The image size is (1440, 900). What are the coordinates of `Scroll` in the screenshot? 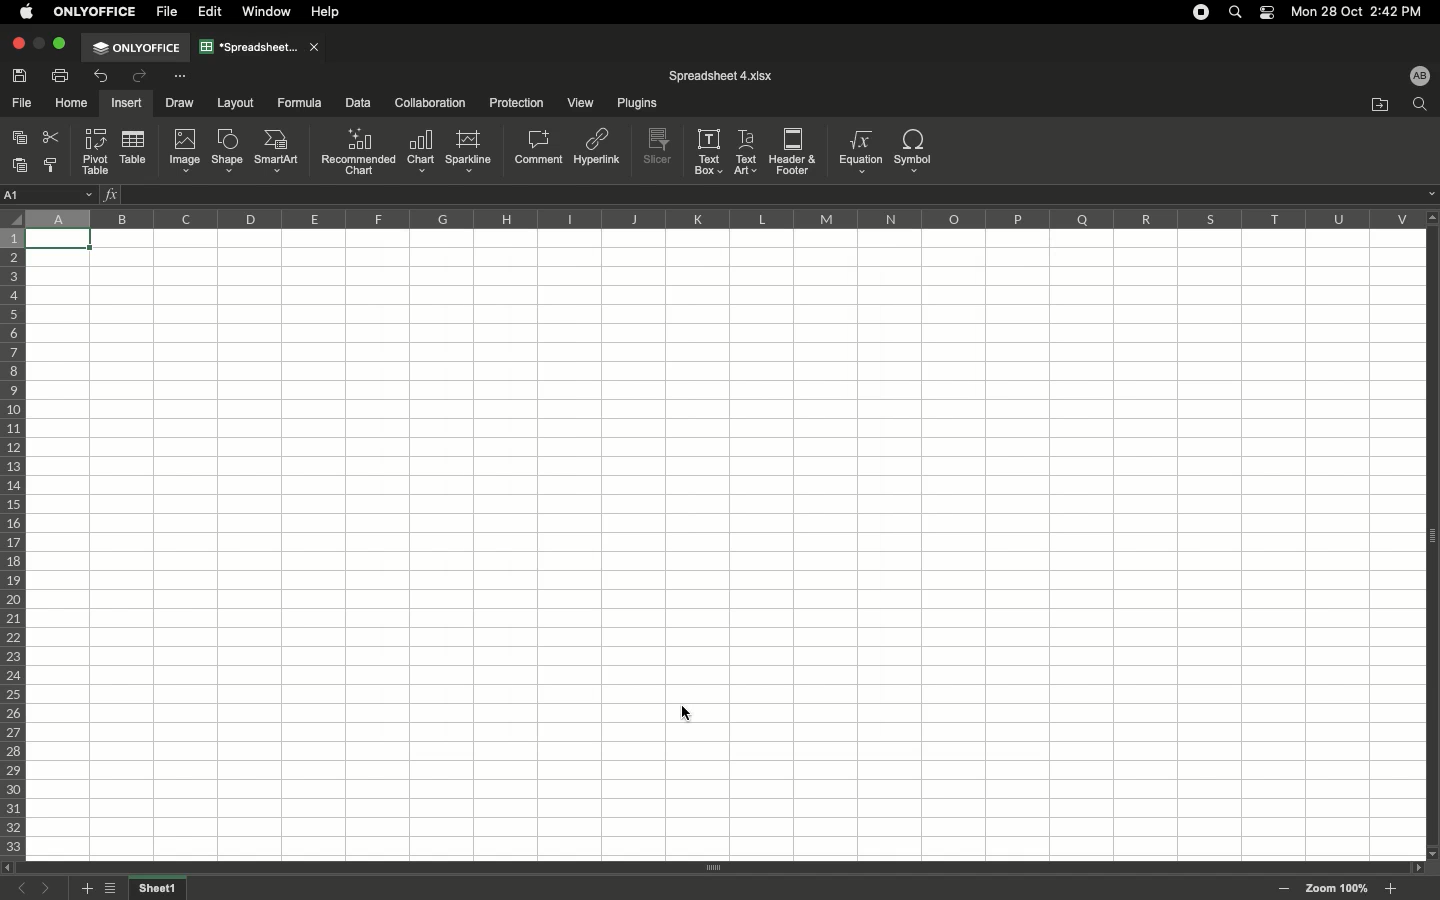 It's located at (713, 869).